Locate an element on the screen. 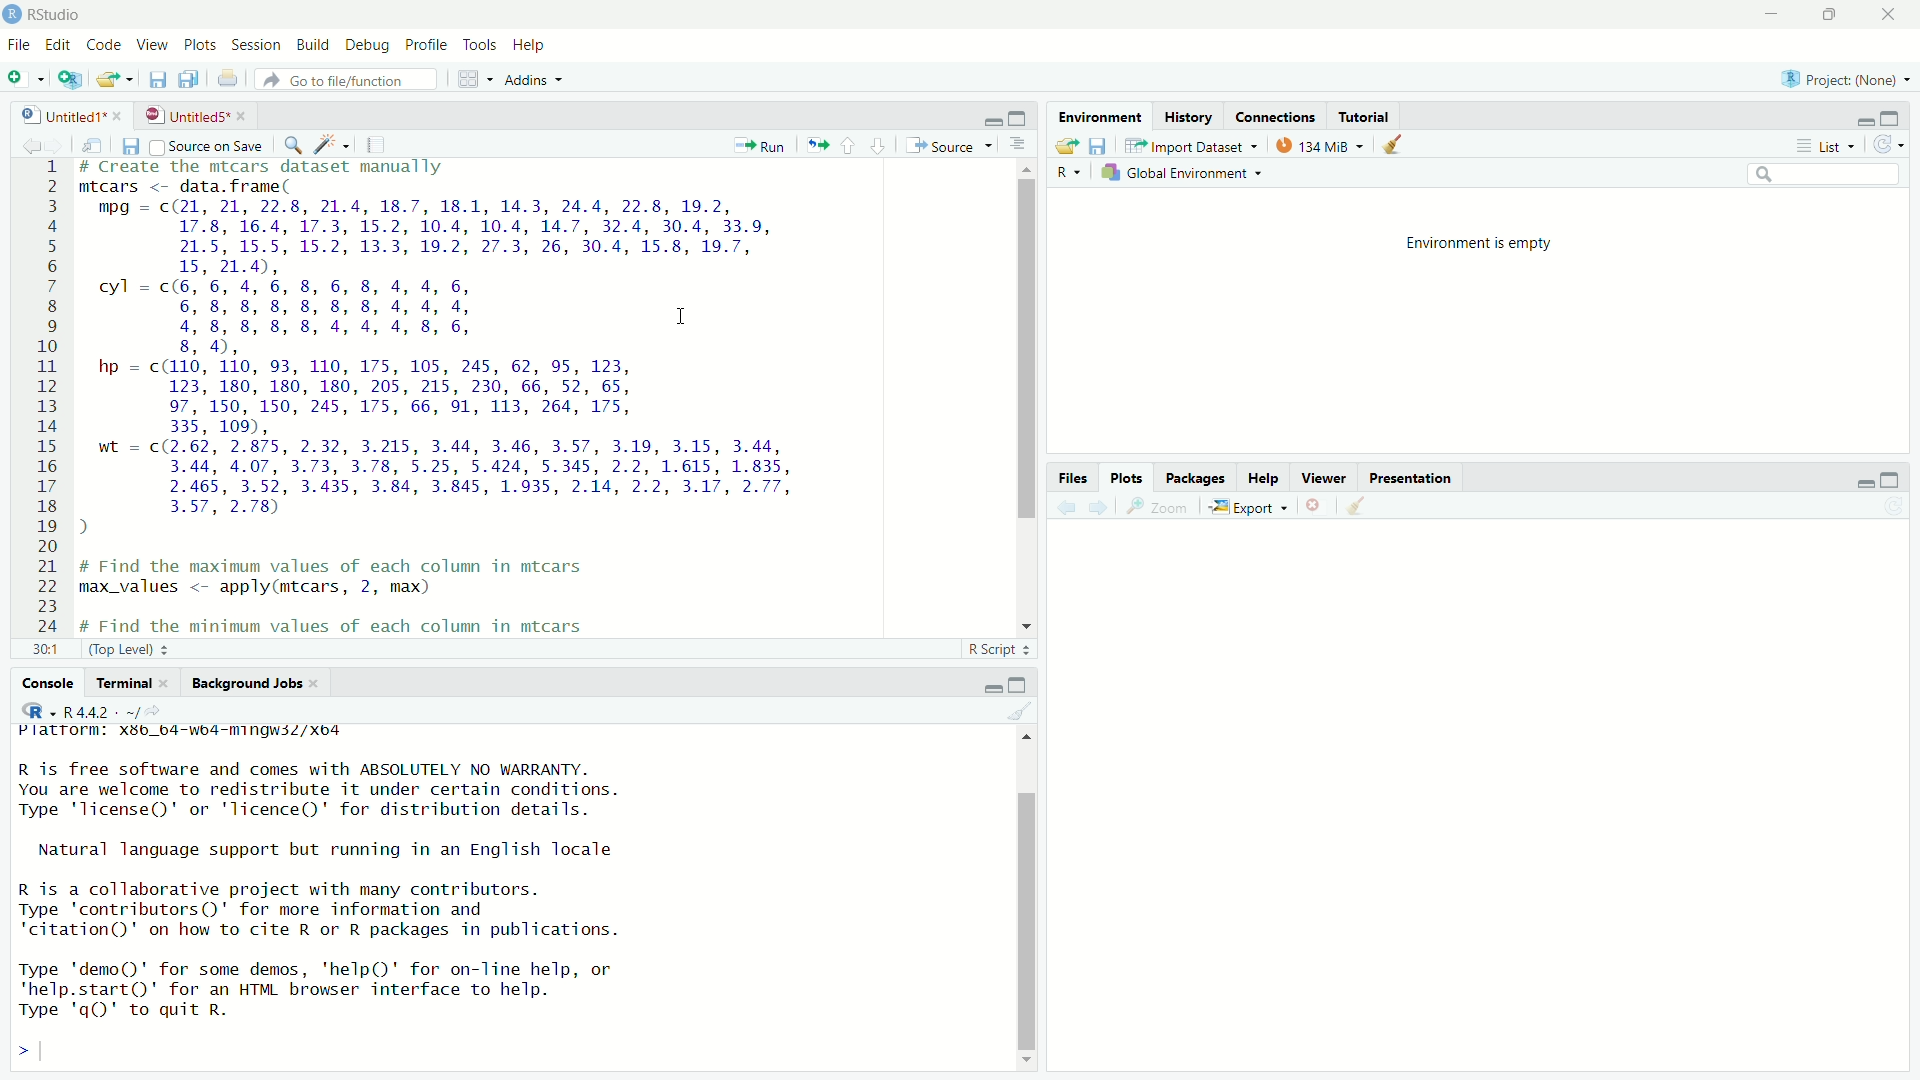 This screenshot has width=1920, height=1080. R~ is located at coordinates (1065, 170).